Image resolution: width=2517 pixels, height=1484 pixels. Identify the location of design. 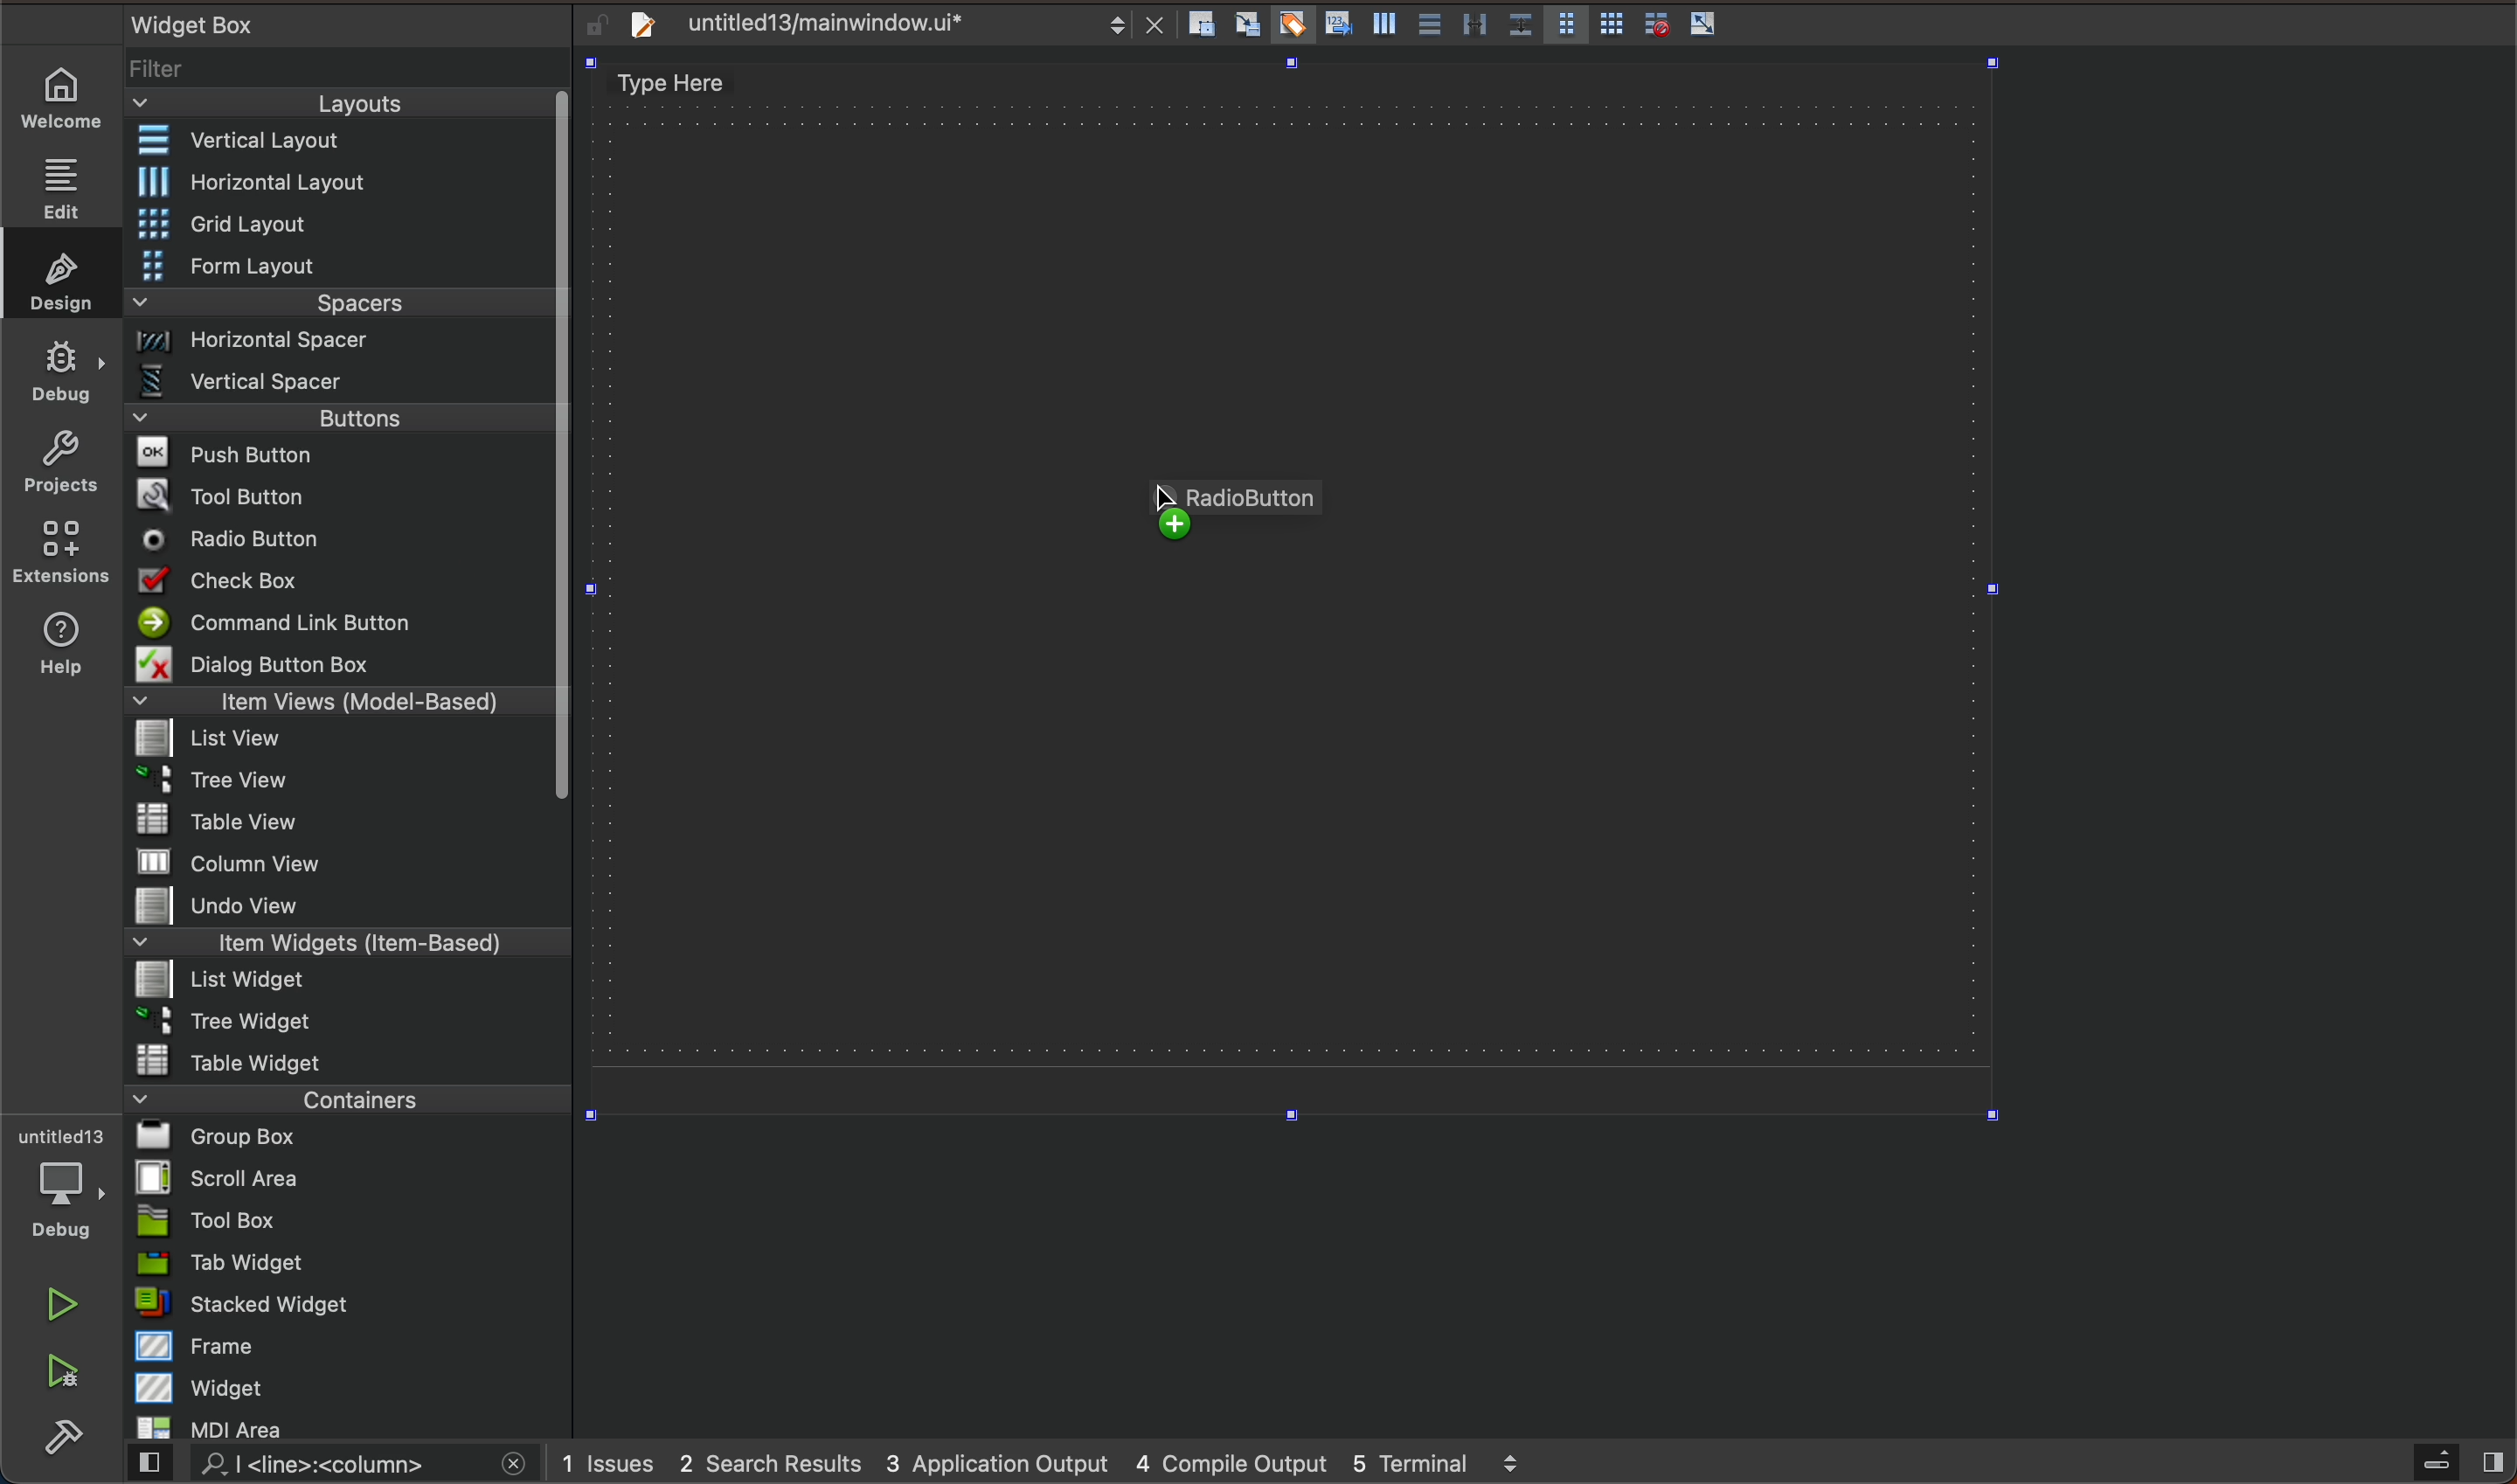
(55, 274).